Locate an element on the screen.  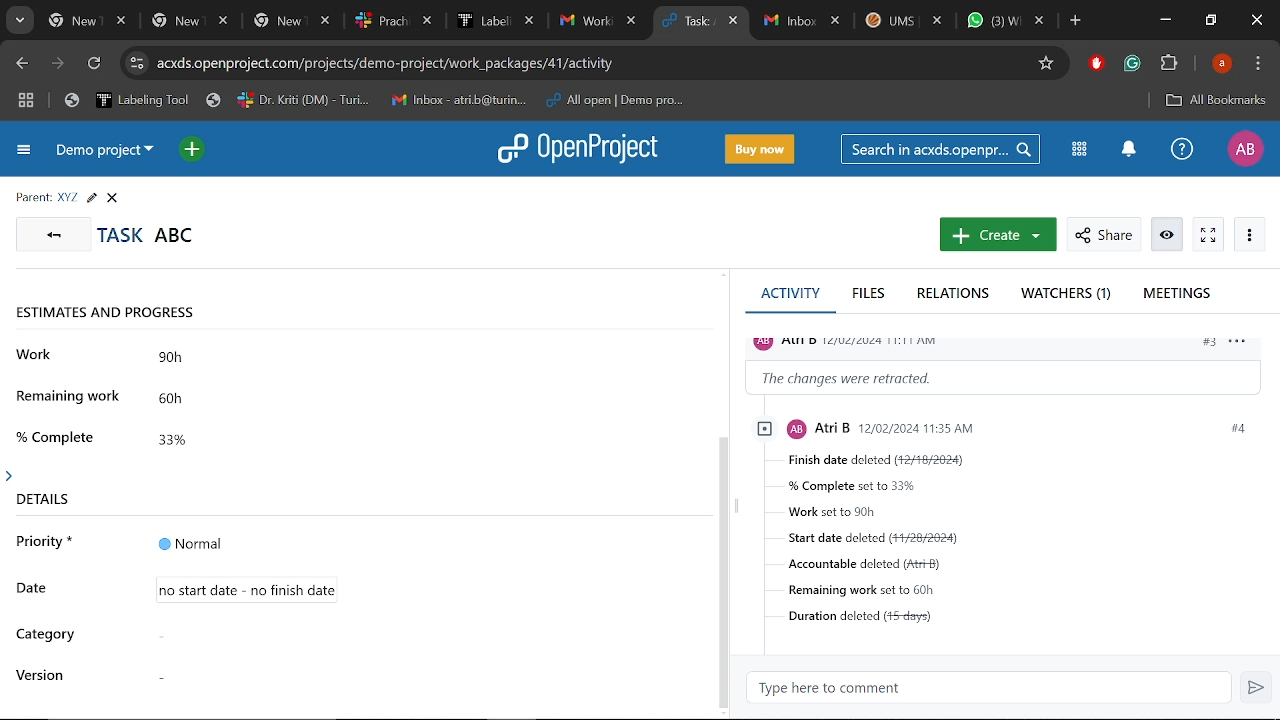
options is located at coordinates (1243, 345).